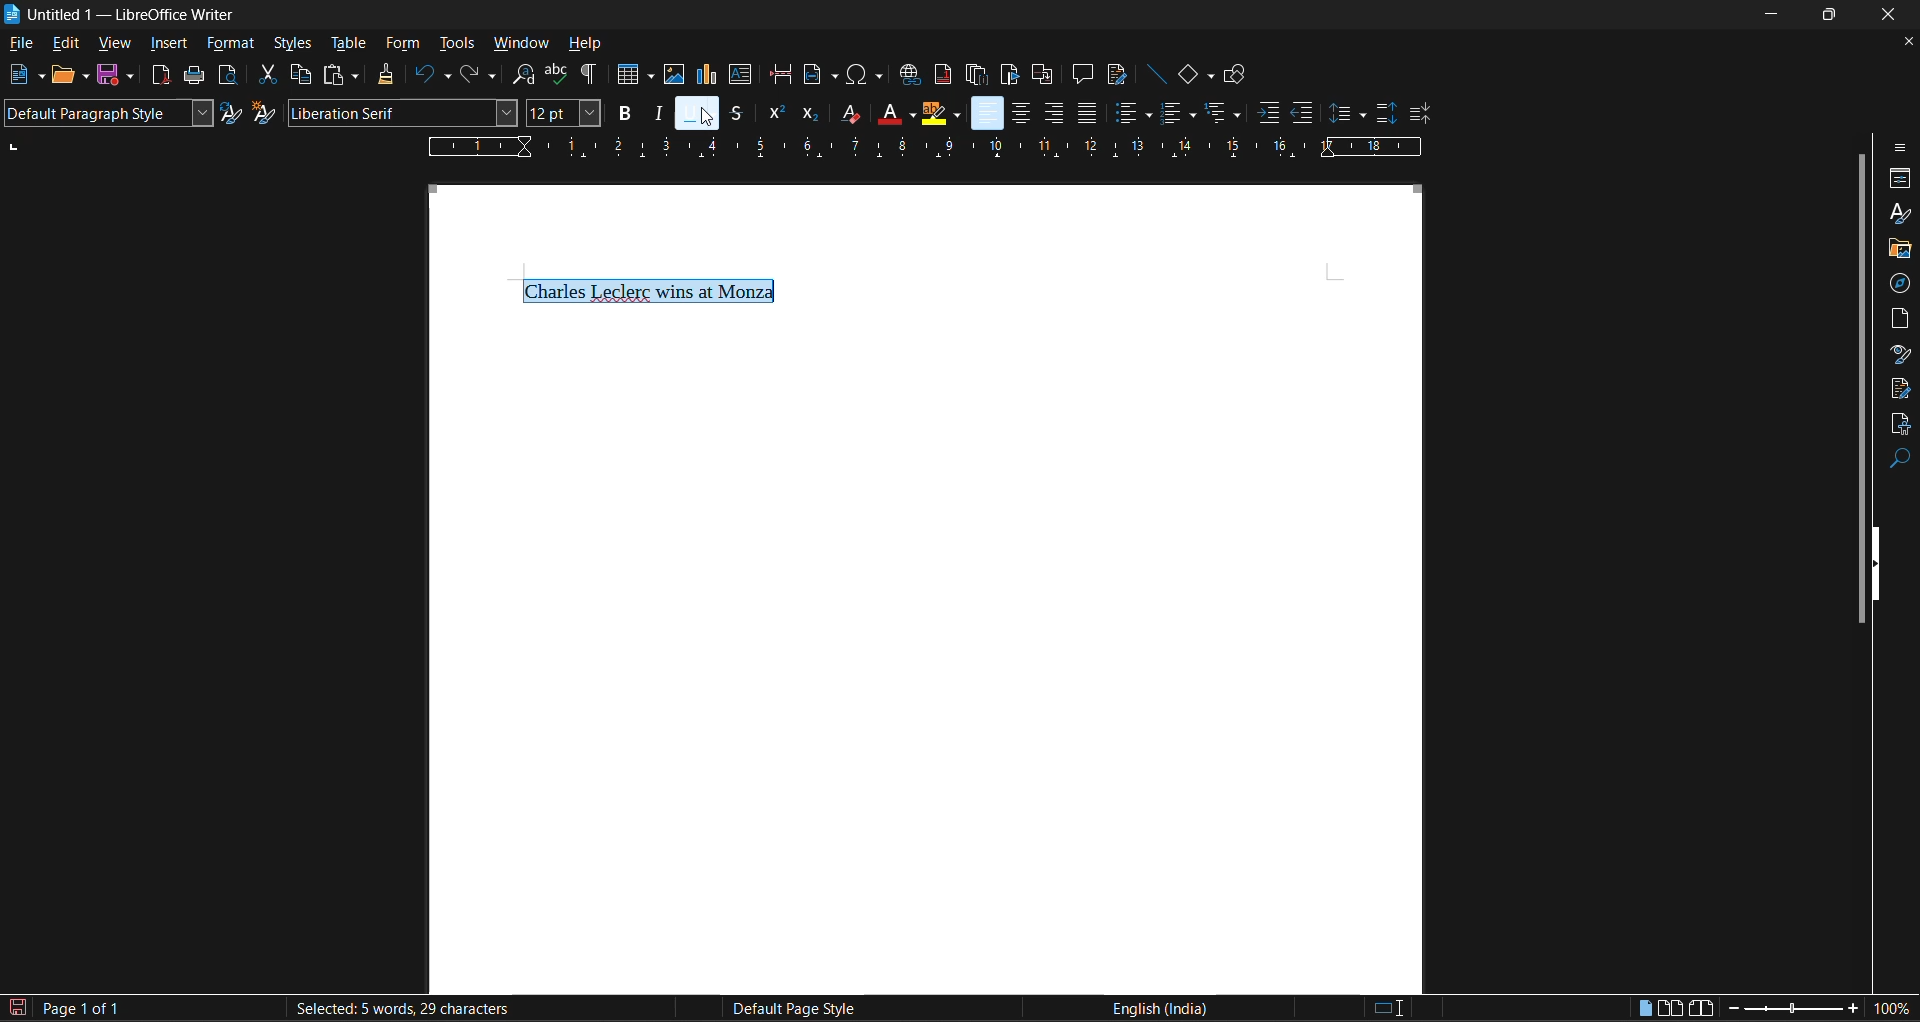 The width and height of the screenshot is (1920, 1022). I want to click on increase indent, so click(1270, 112).